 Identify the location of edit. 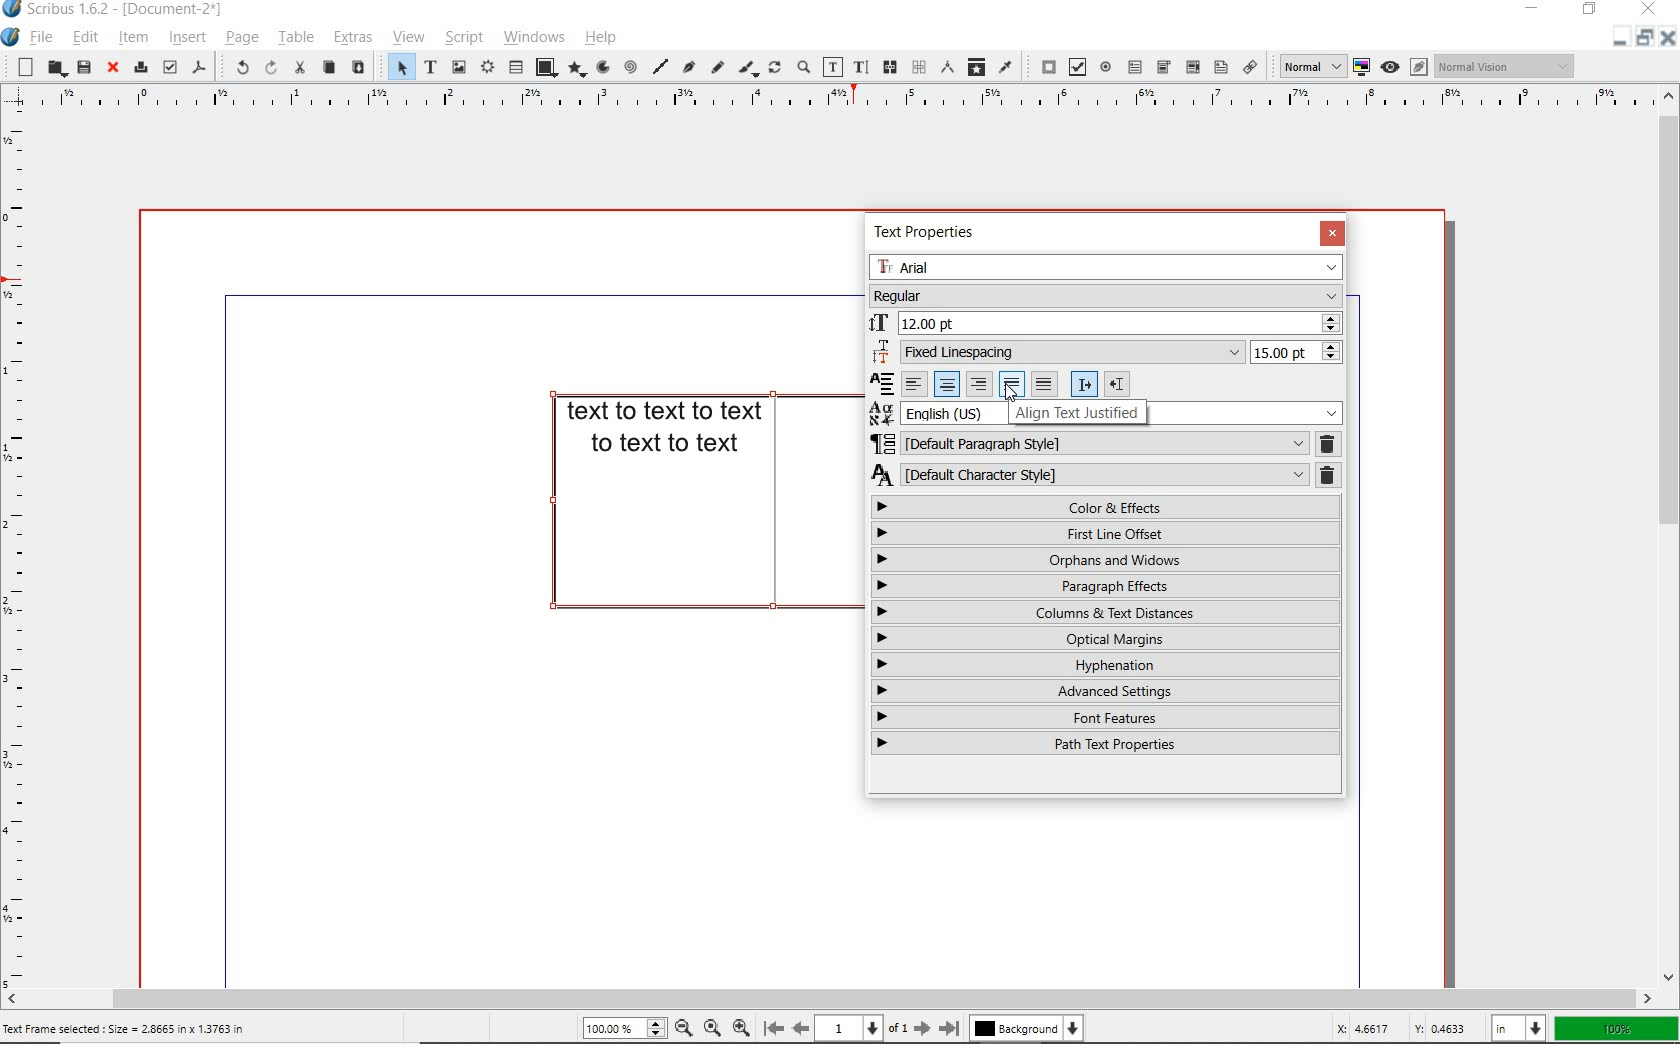
(85, 38).